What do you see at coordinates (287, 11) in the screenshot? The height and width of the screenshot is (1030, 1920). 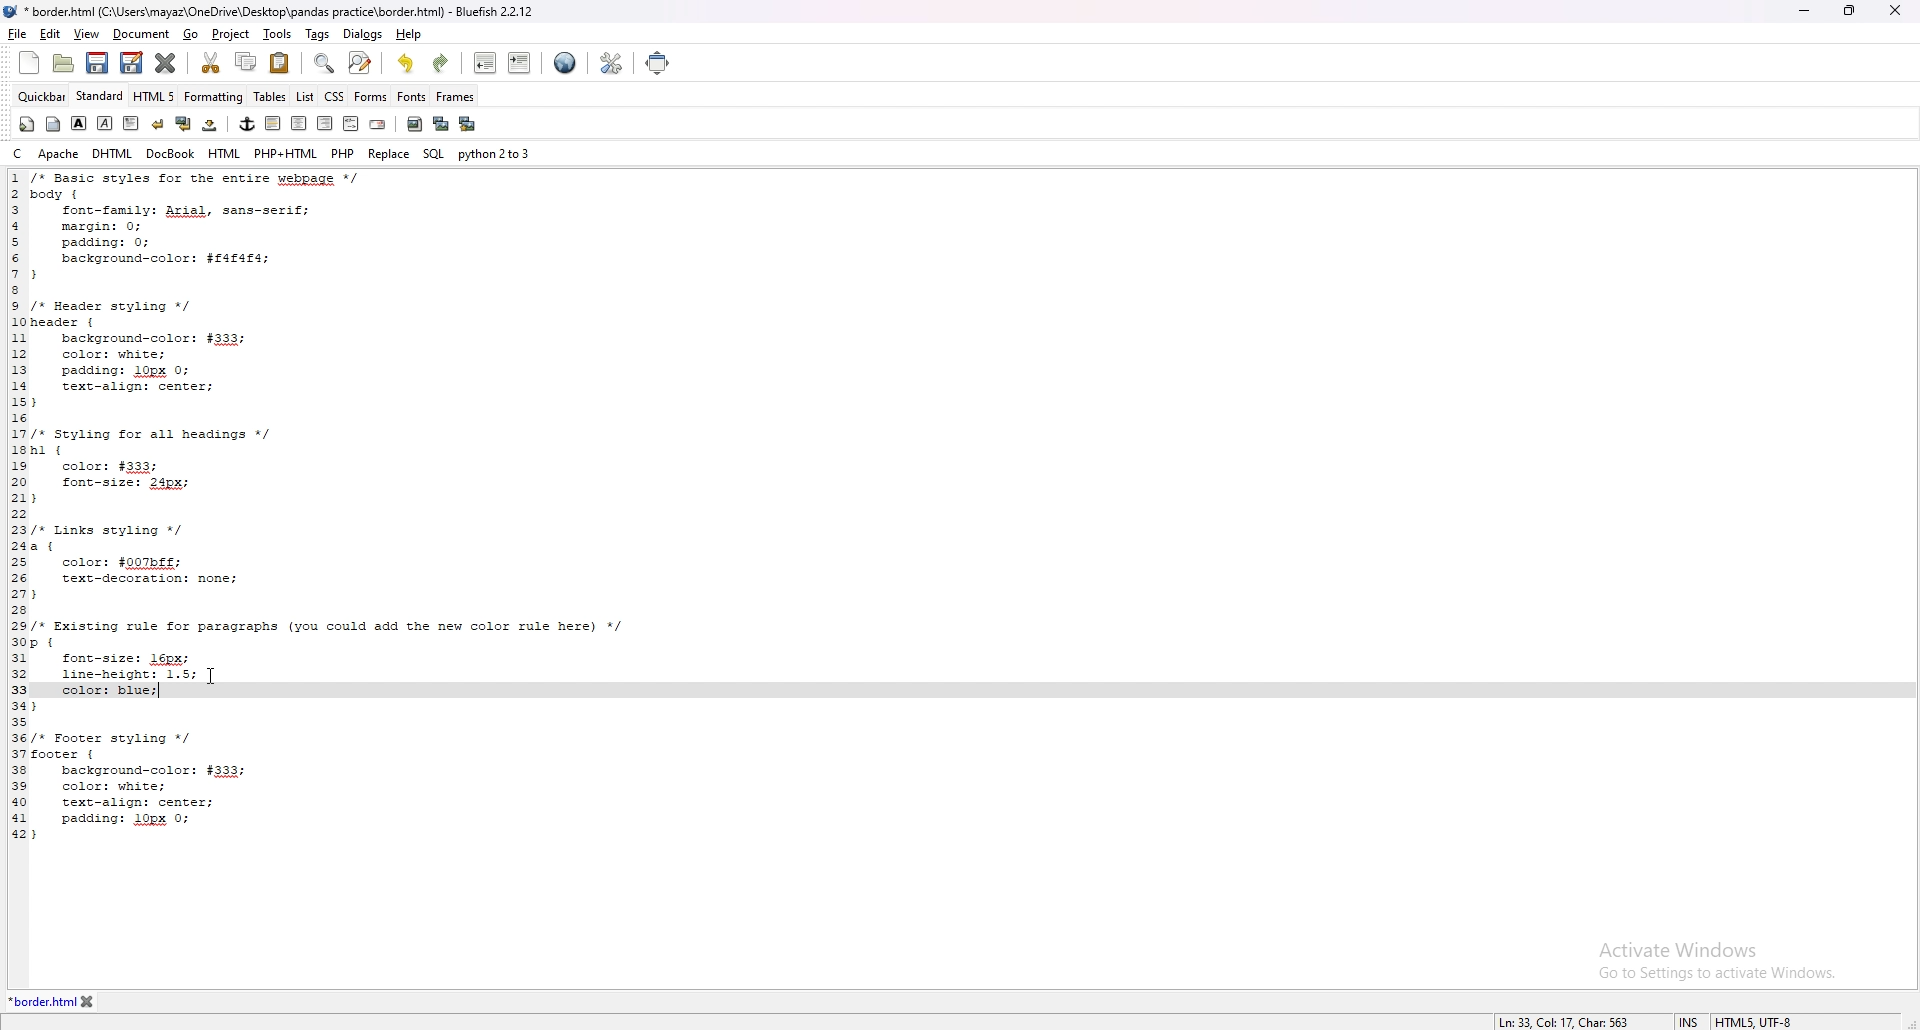 I see `*border.html (C:\Users\mayaz\OneDrive\Desktop\pandas practice\border.html) - Bluefish 2.2.12` at bounding box center [287, 11].